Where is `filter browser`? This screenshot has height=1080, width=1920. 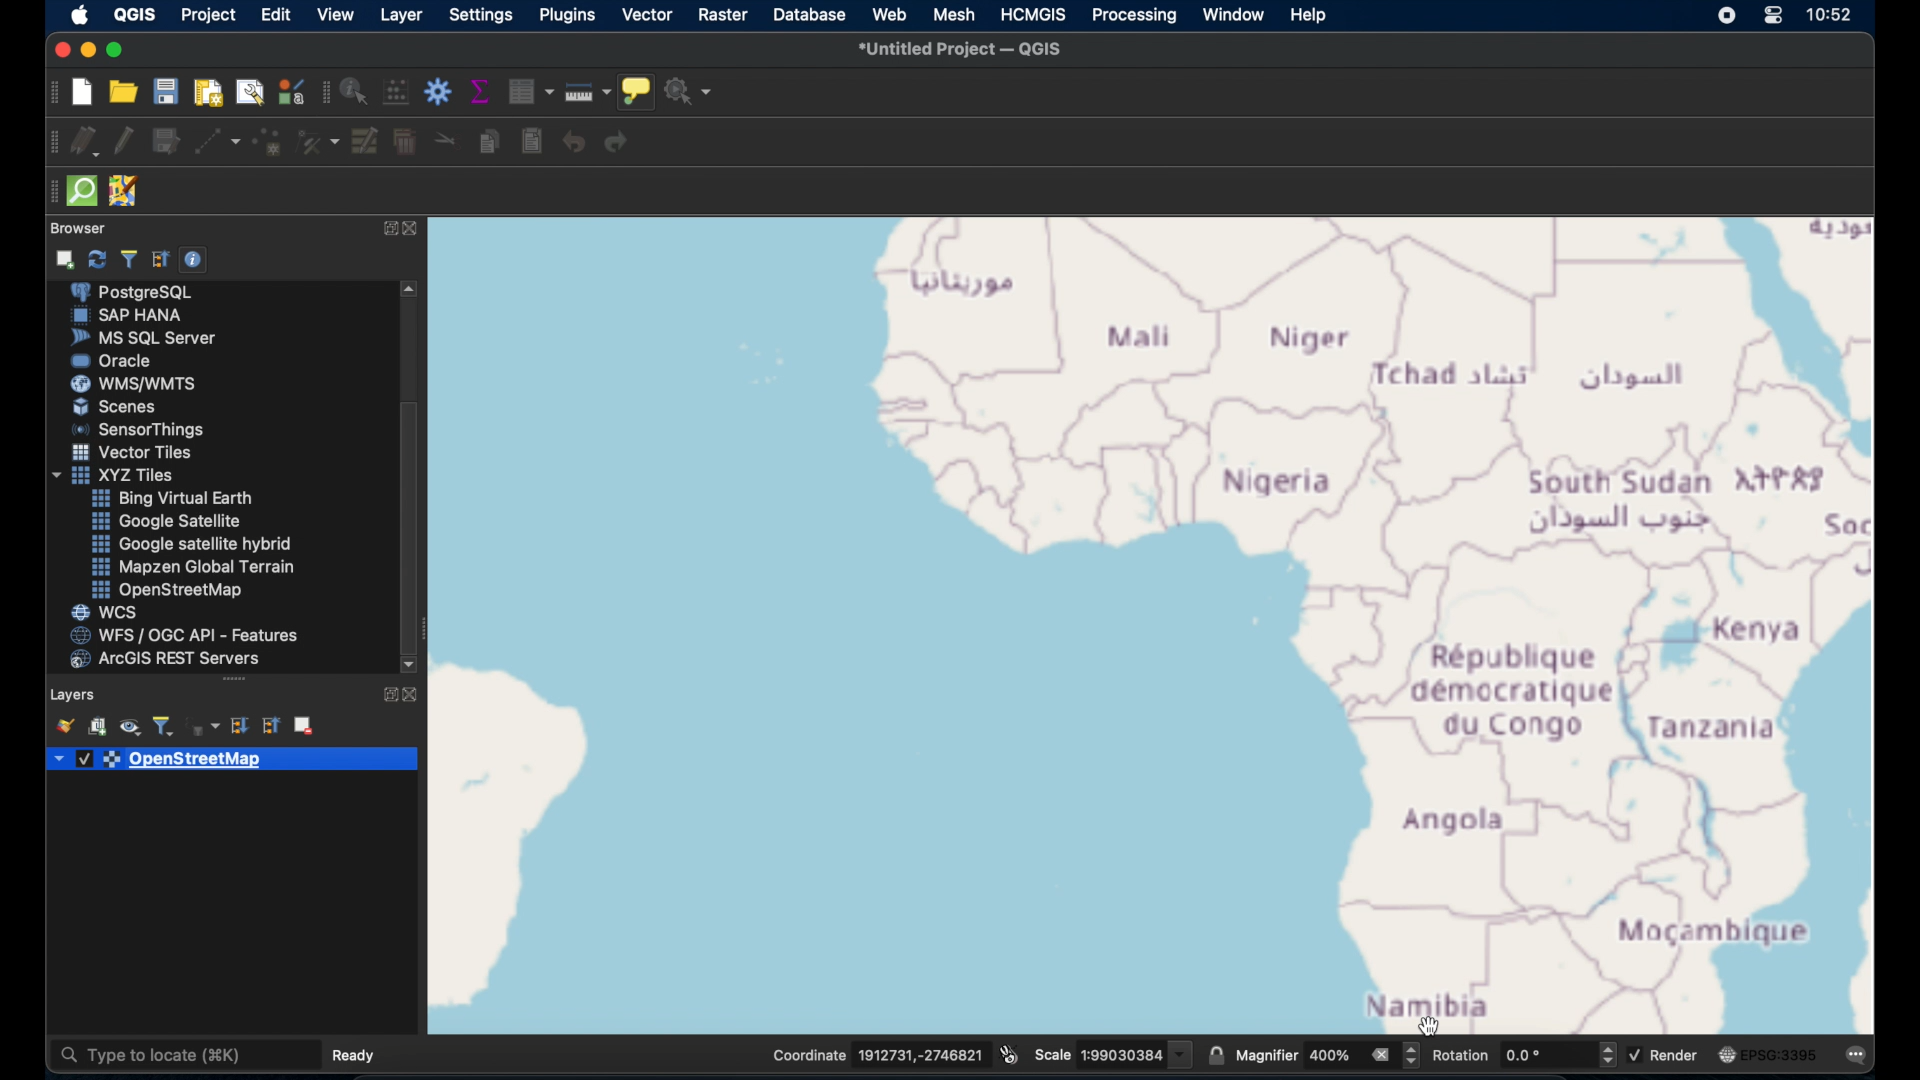 filter browser is located at coordinates (127, 260).